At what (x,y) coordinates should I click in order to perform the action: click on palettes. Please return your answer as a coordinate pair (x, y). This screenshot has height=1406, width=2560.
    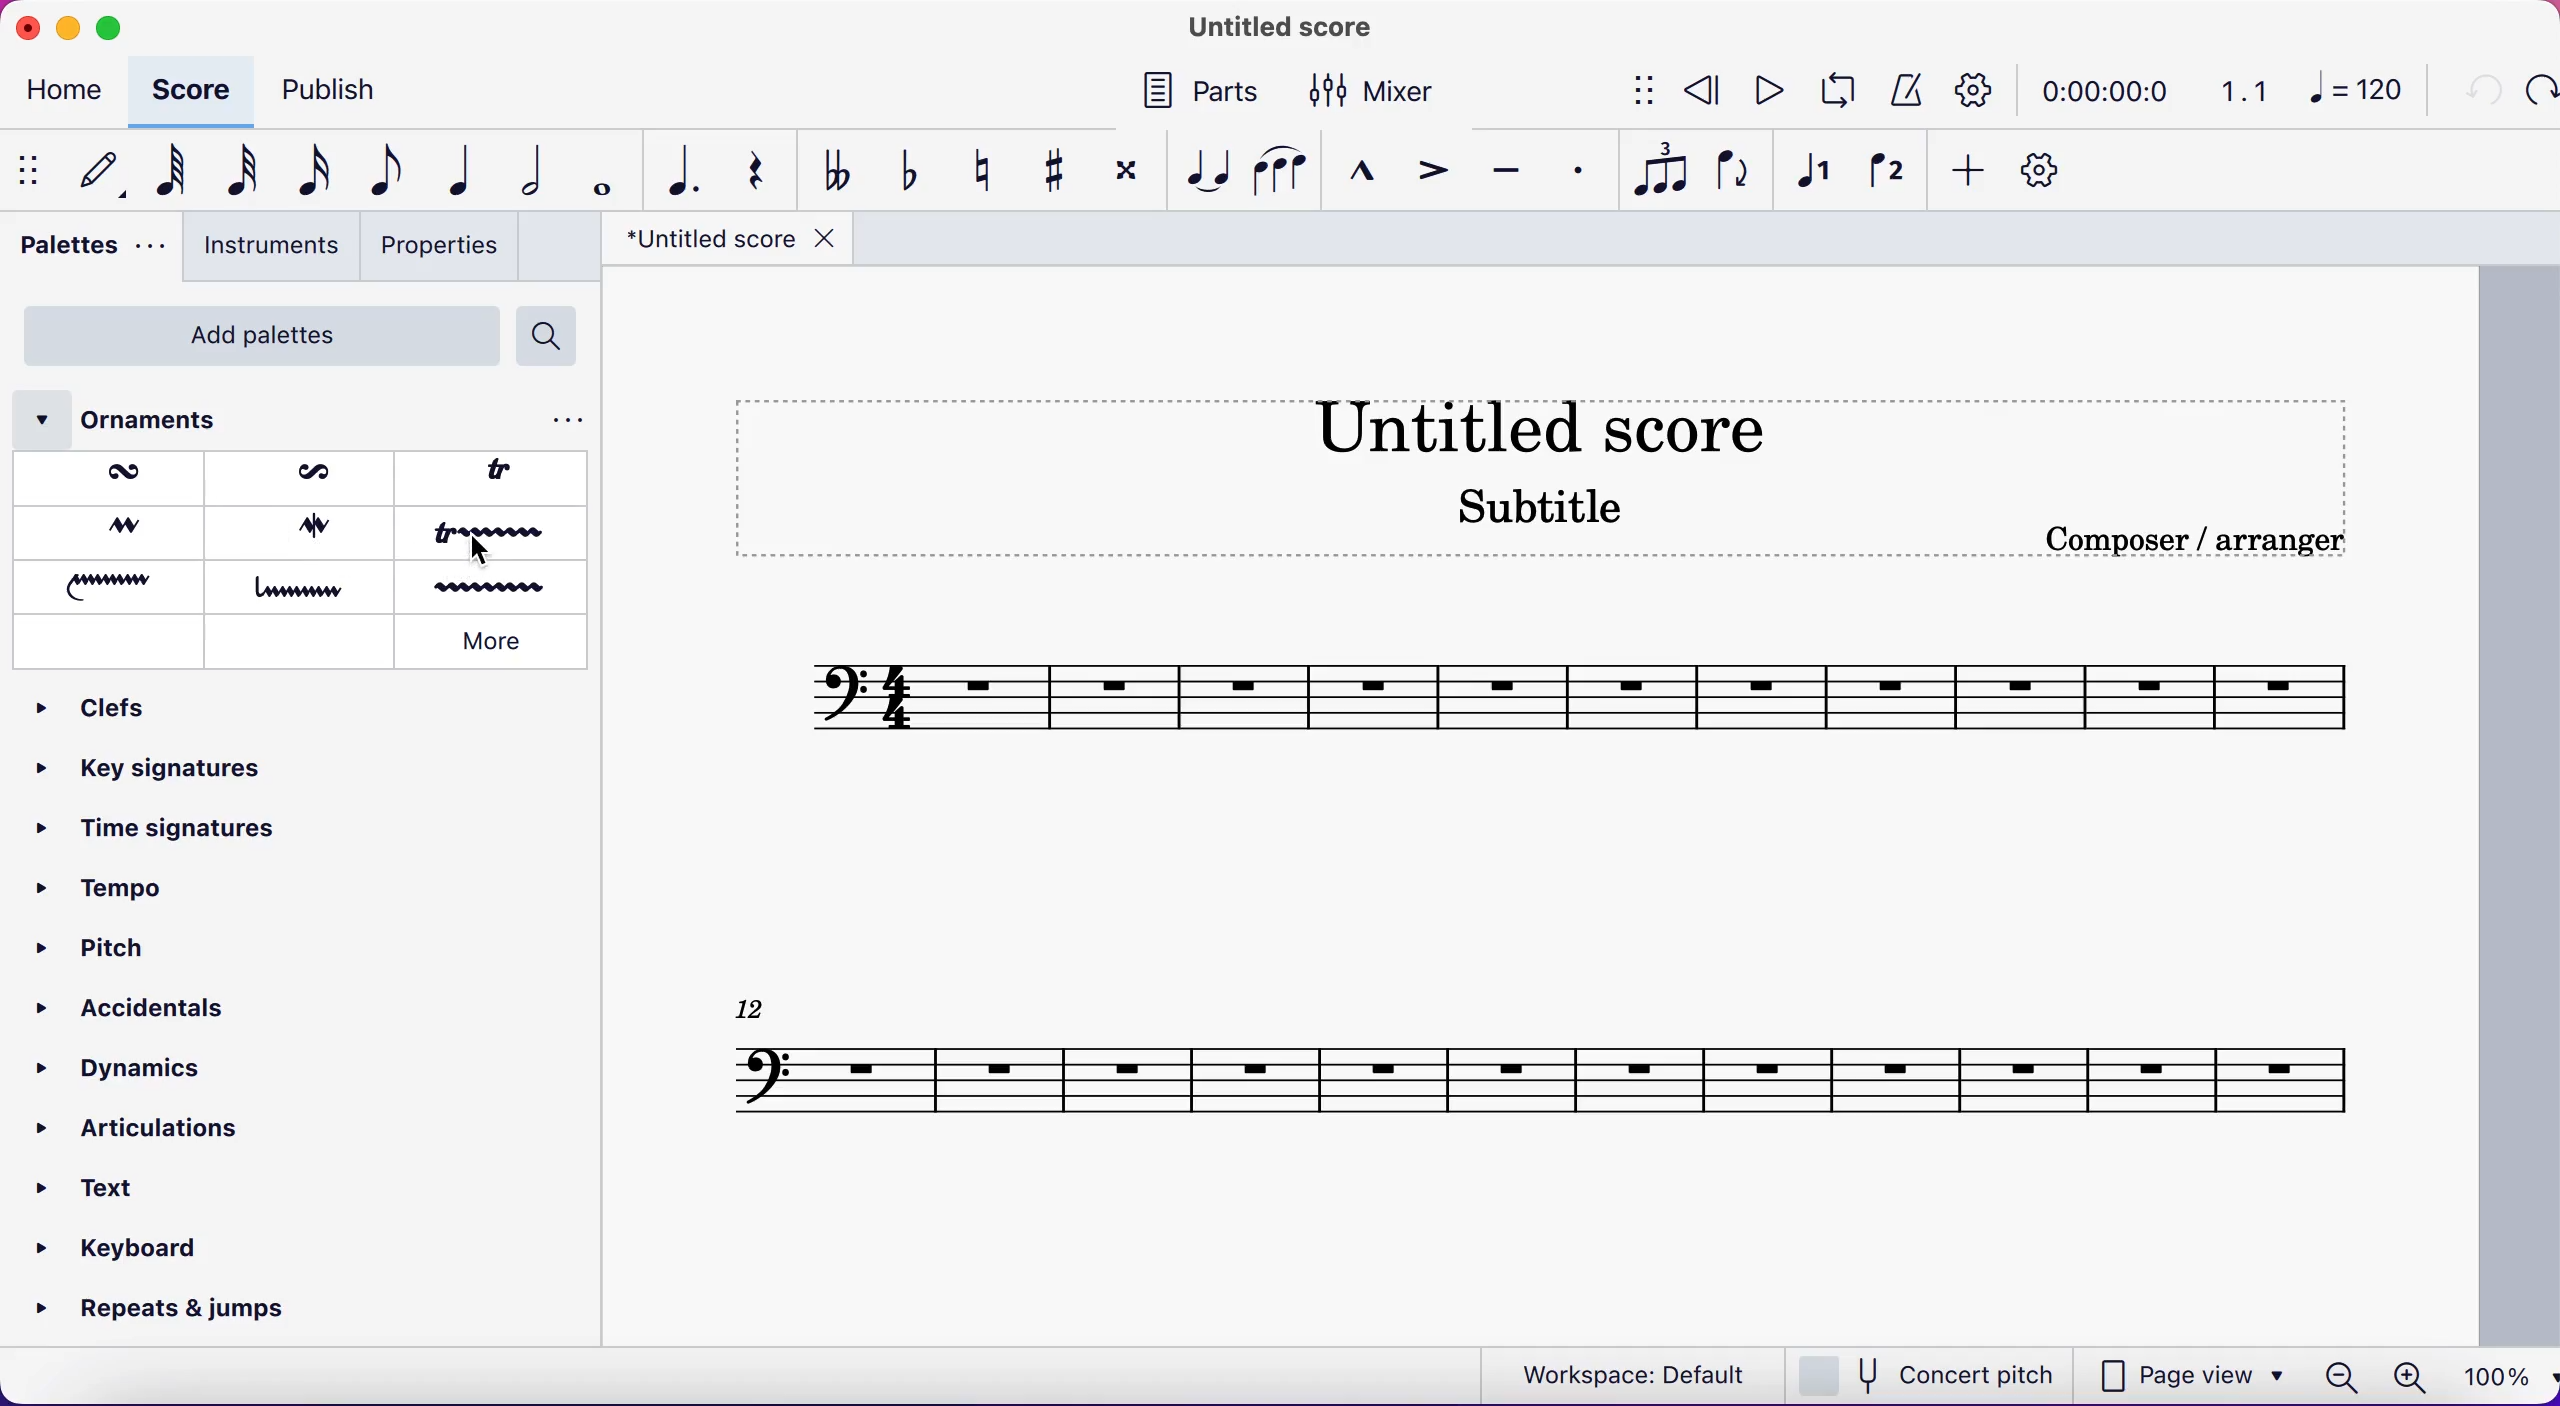
    Looking at the image, I should click on (85, 251).